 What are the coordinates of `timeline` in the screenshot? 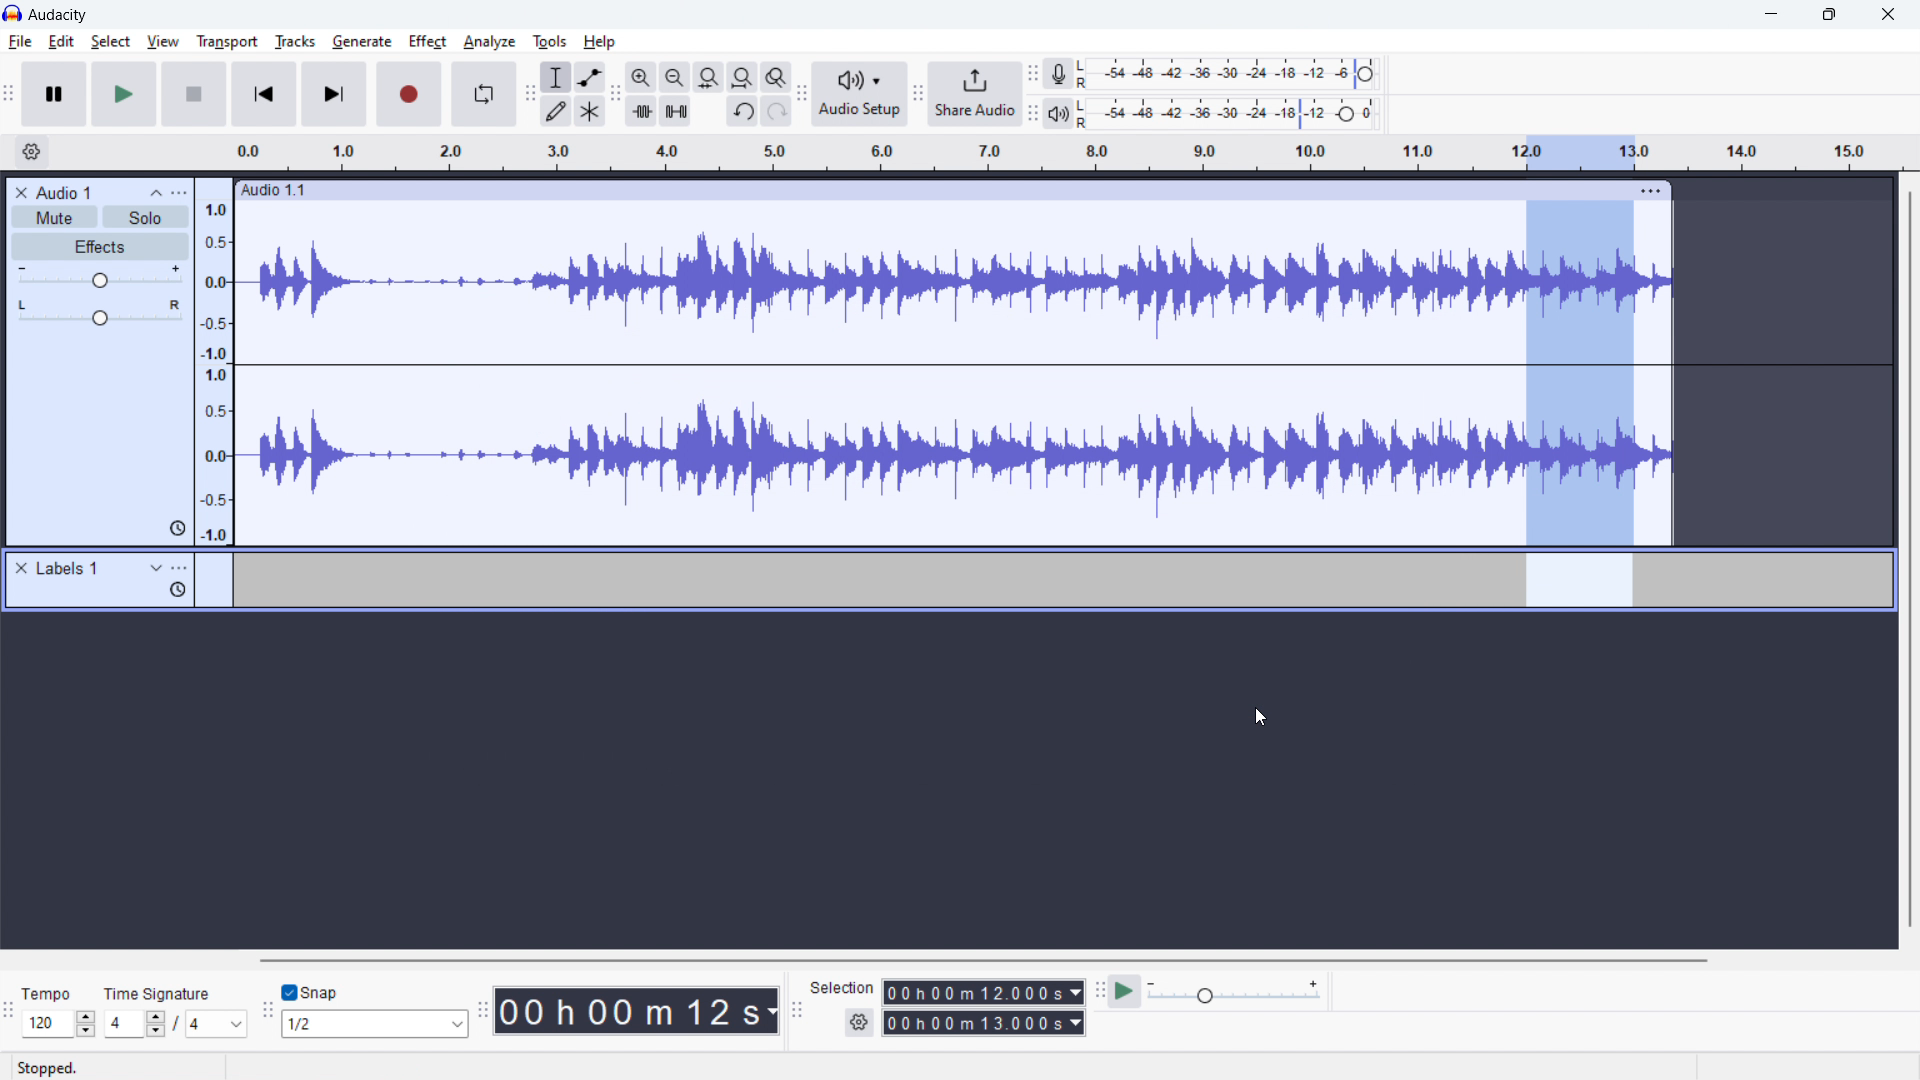 It's located at (955, 783).